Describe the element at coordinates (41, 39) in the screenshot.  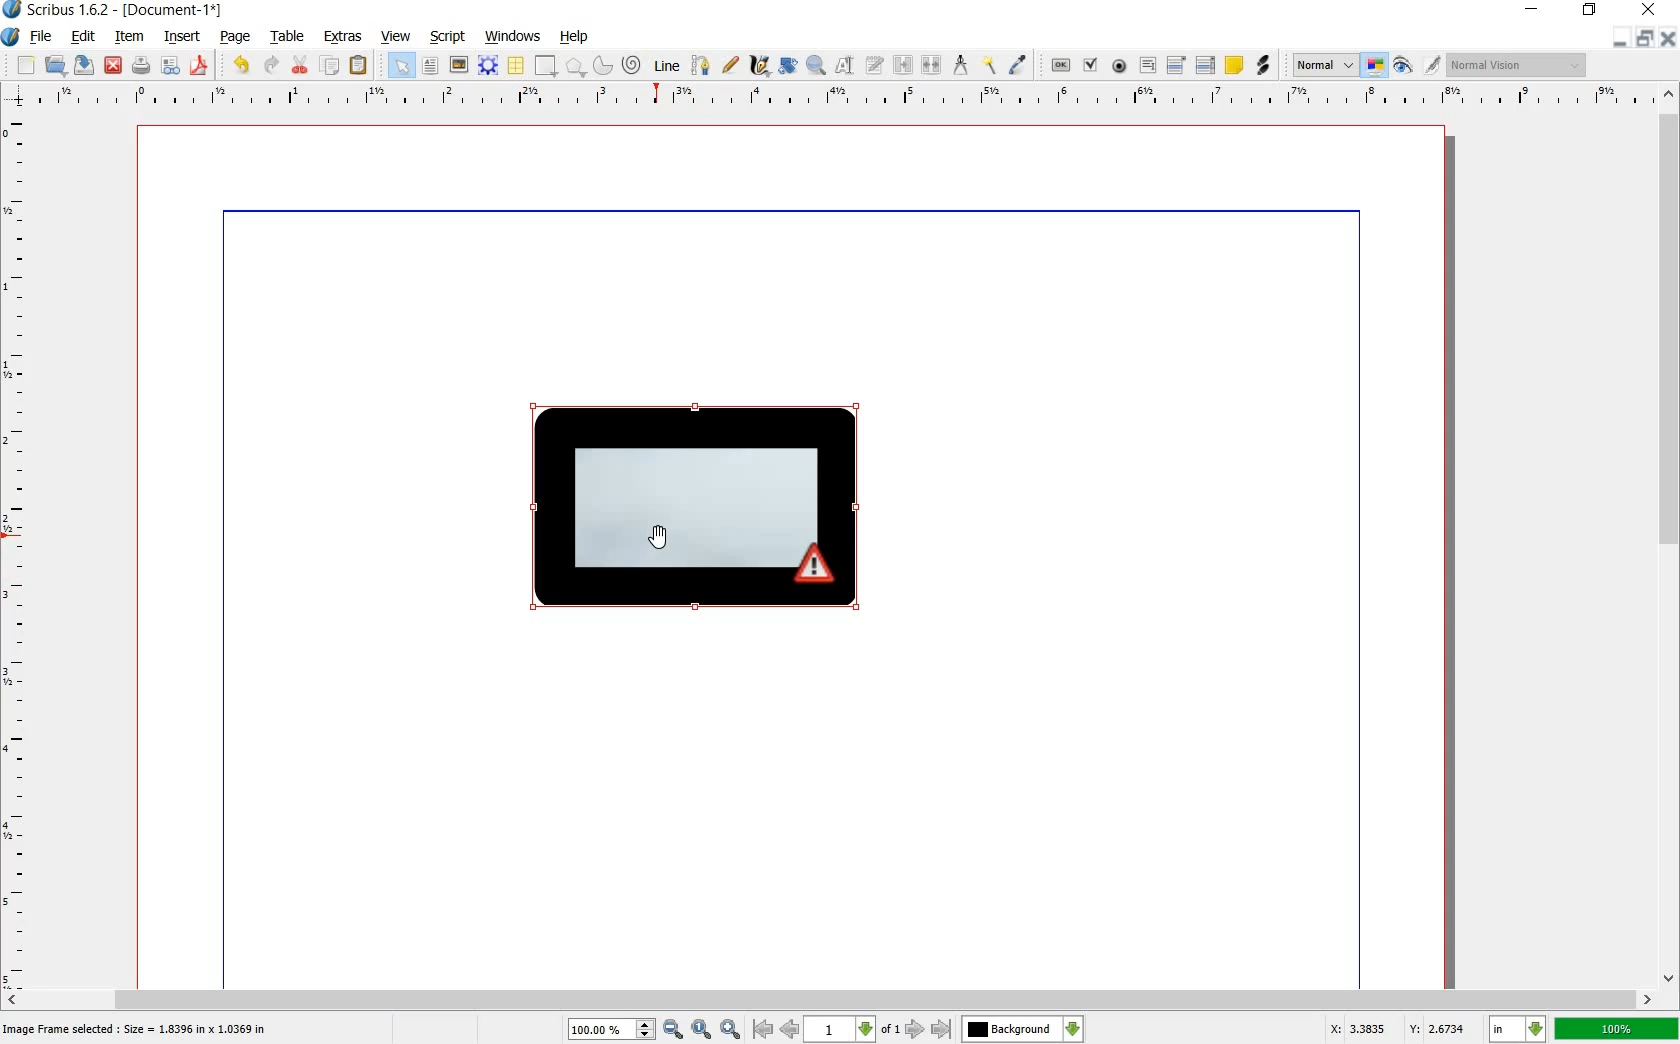
I see `file` at that location.